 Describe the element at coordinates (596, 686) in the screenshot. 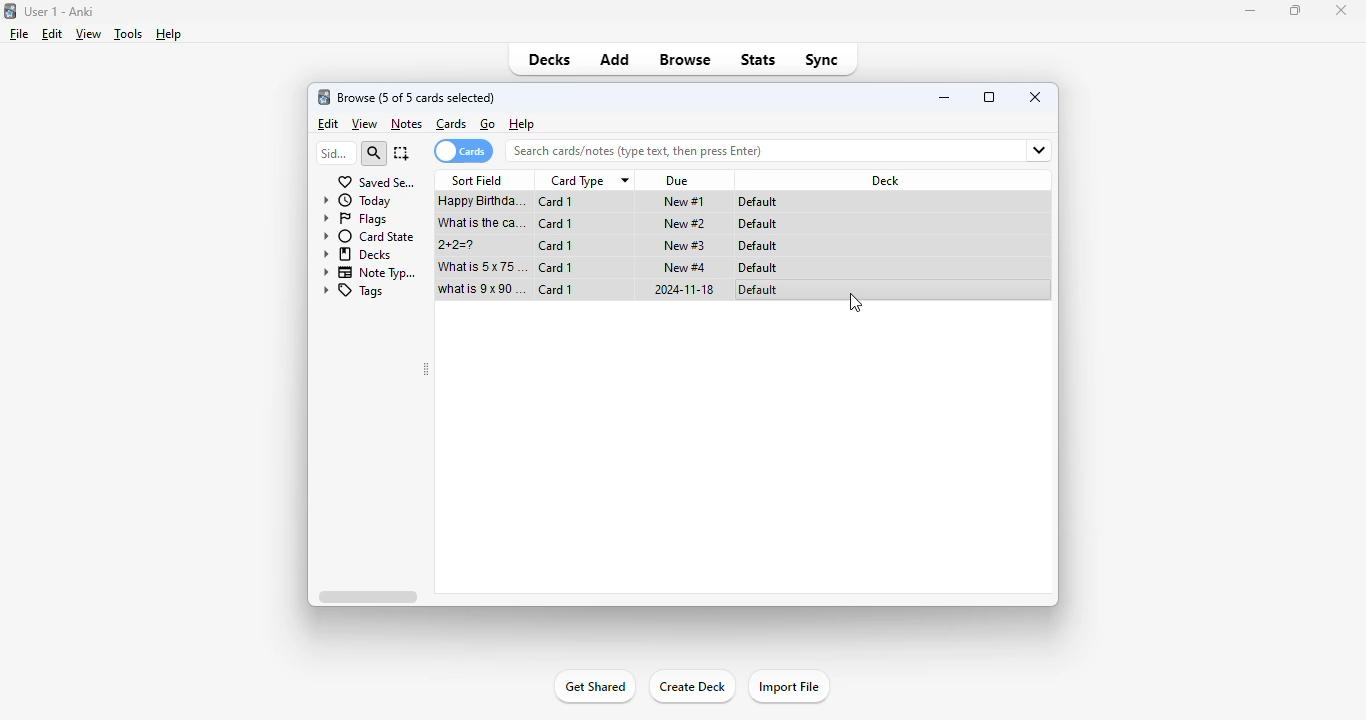

I see `get shared` at that location.